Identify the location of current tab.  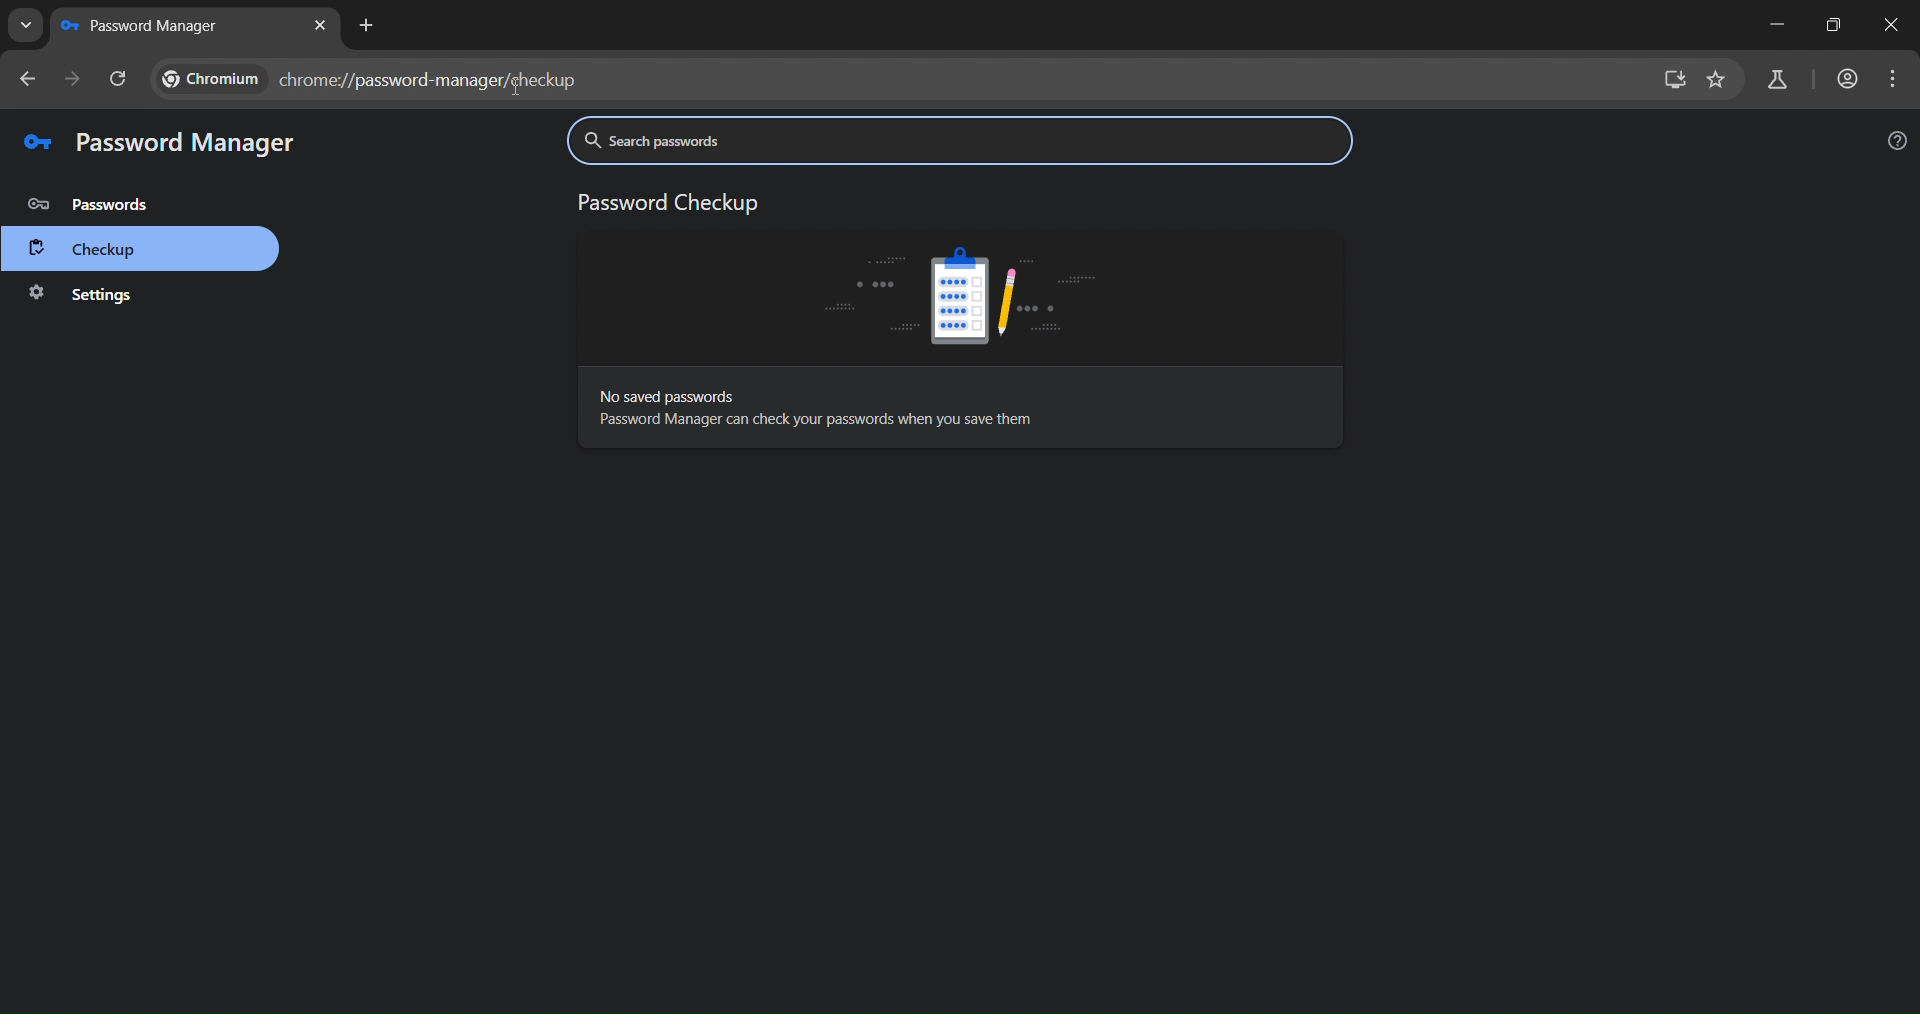
(142, 28).